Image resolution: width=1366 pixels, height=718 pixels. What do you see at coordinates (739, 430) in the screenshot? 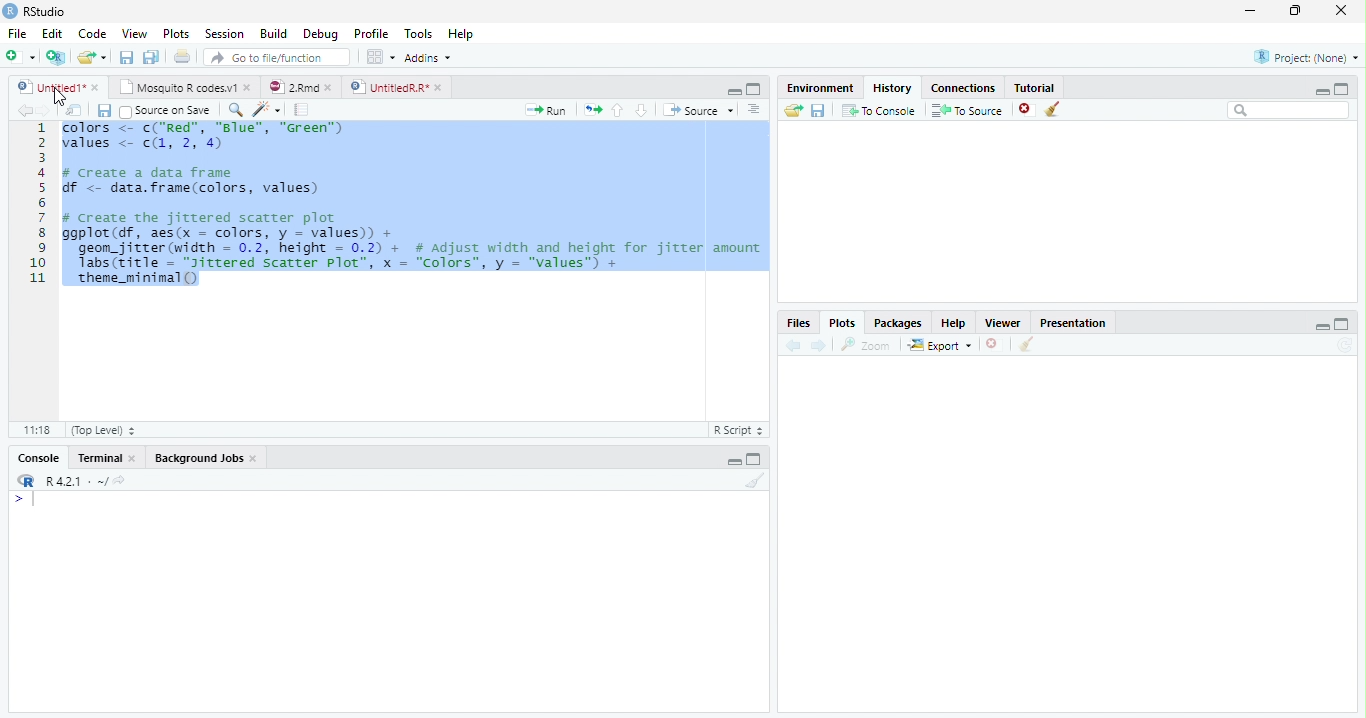
I see `R Script` at bounding box center [739, 430].